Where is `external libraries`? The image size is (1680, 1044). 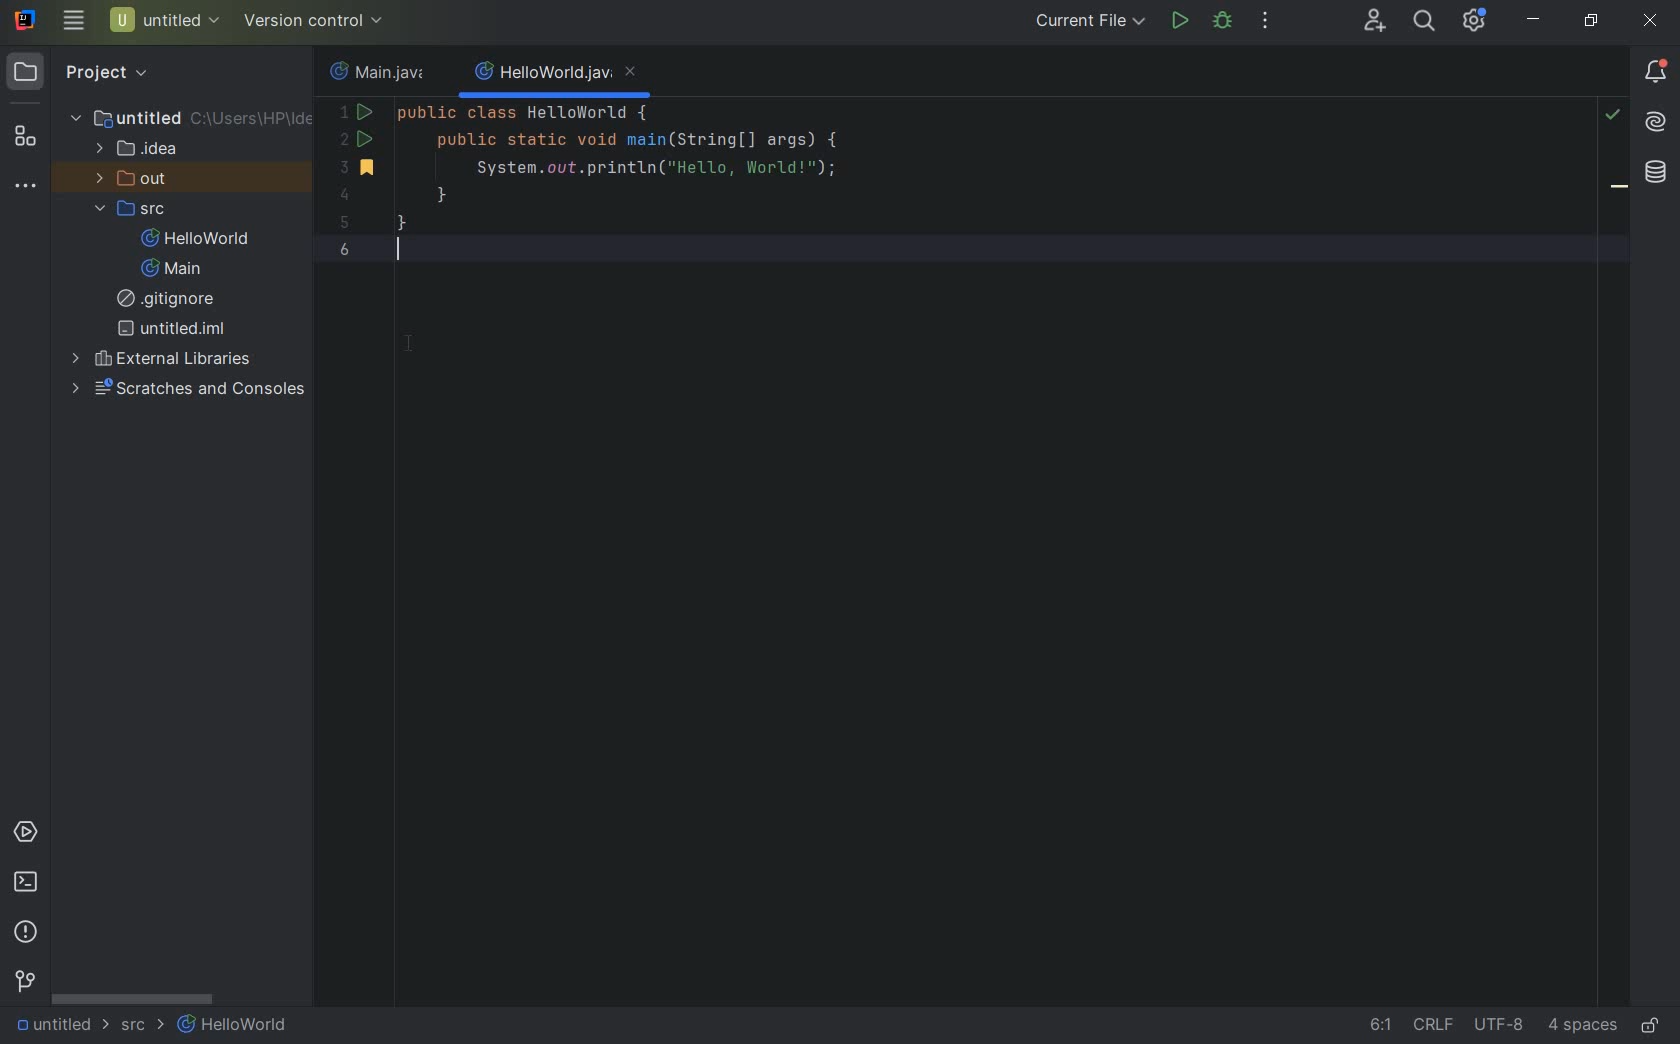
external libraries is located at coordinates (165, 359).